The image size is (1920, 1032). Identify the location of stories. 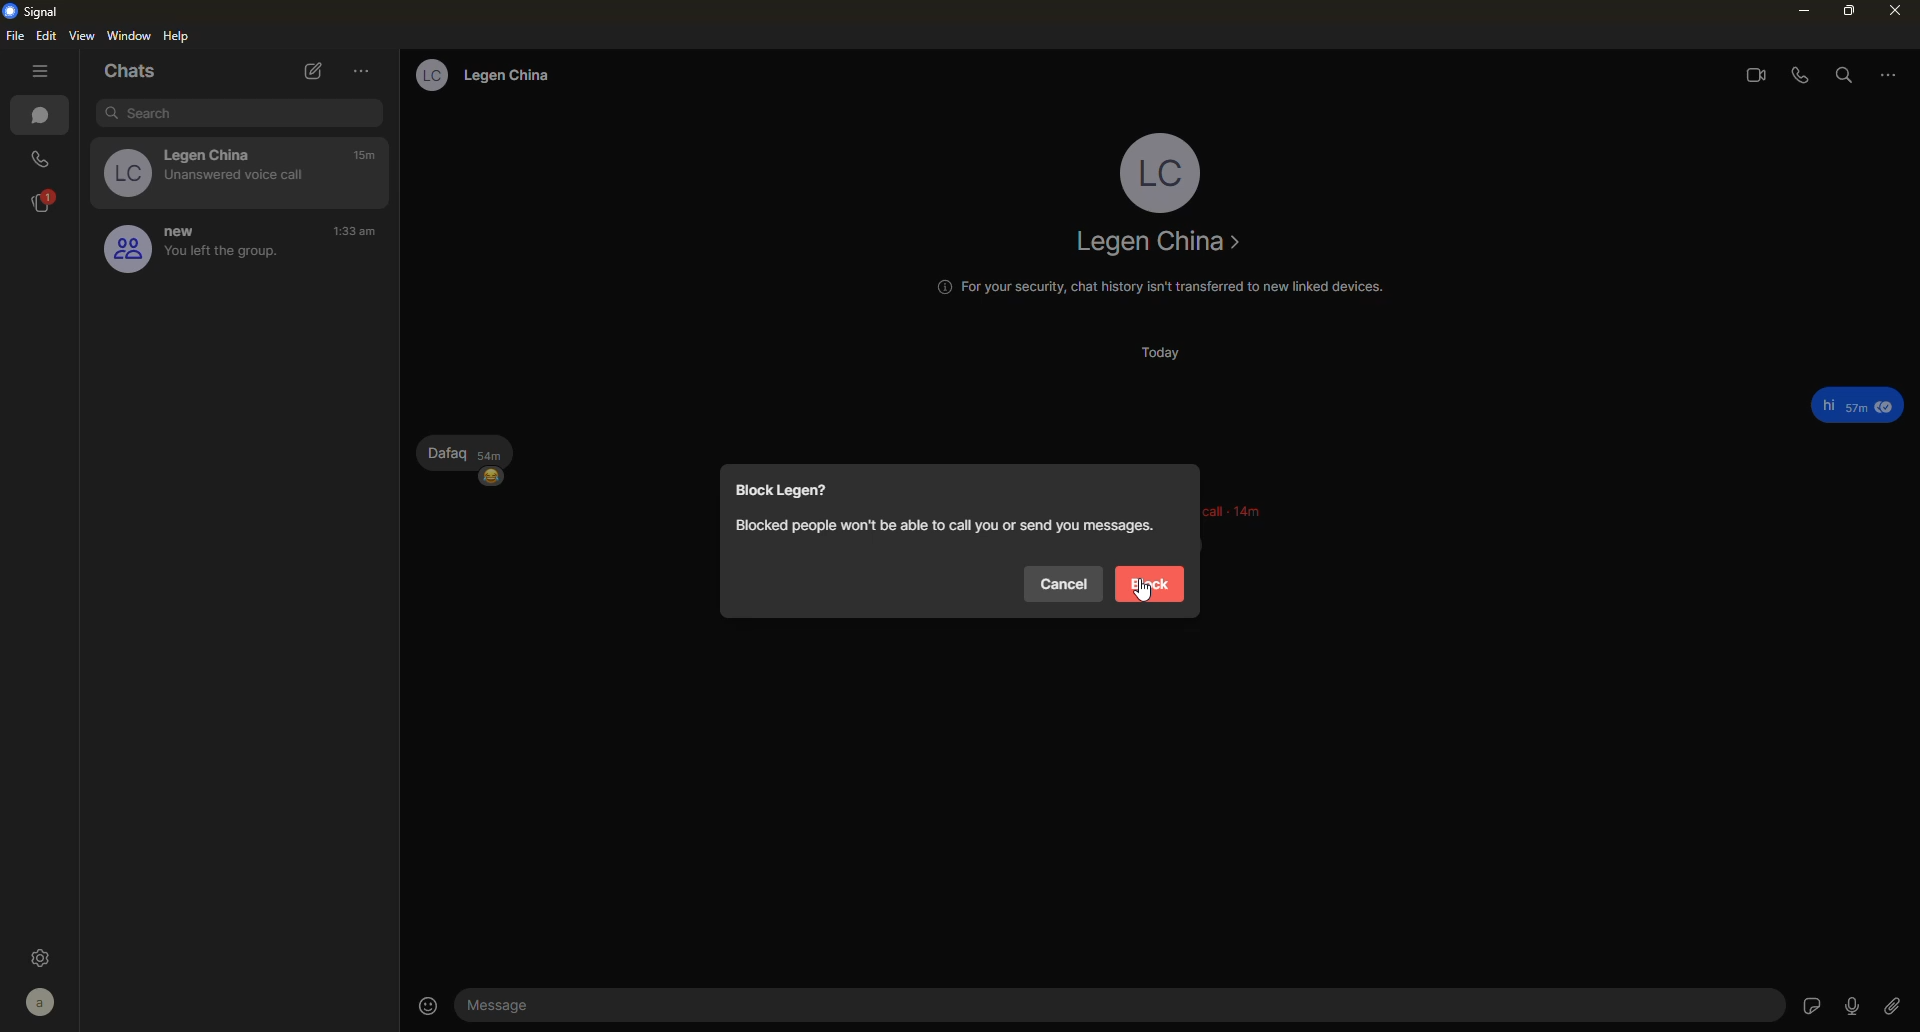
(44, 201).